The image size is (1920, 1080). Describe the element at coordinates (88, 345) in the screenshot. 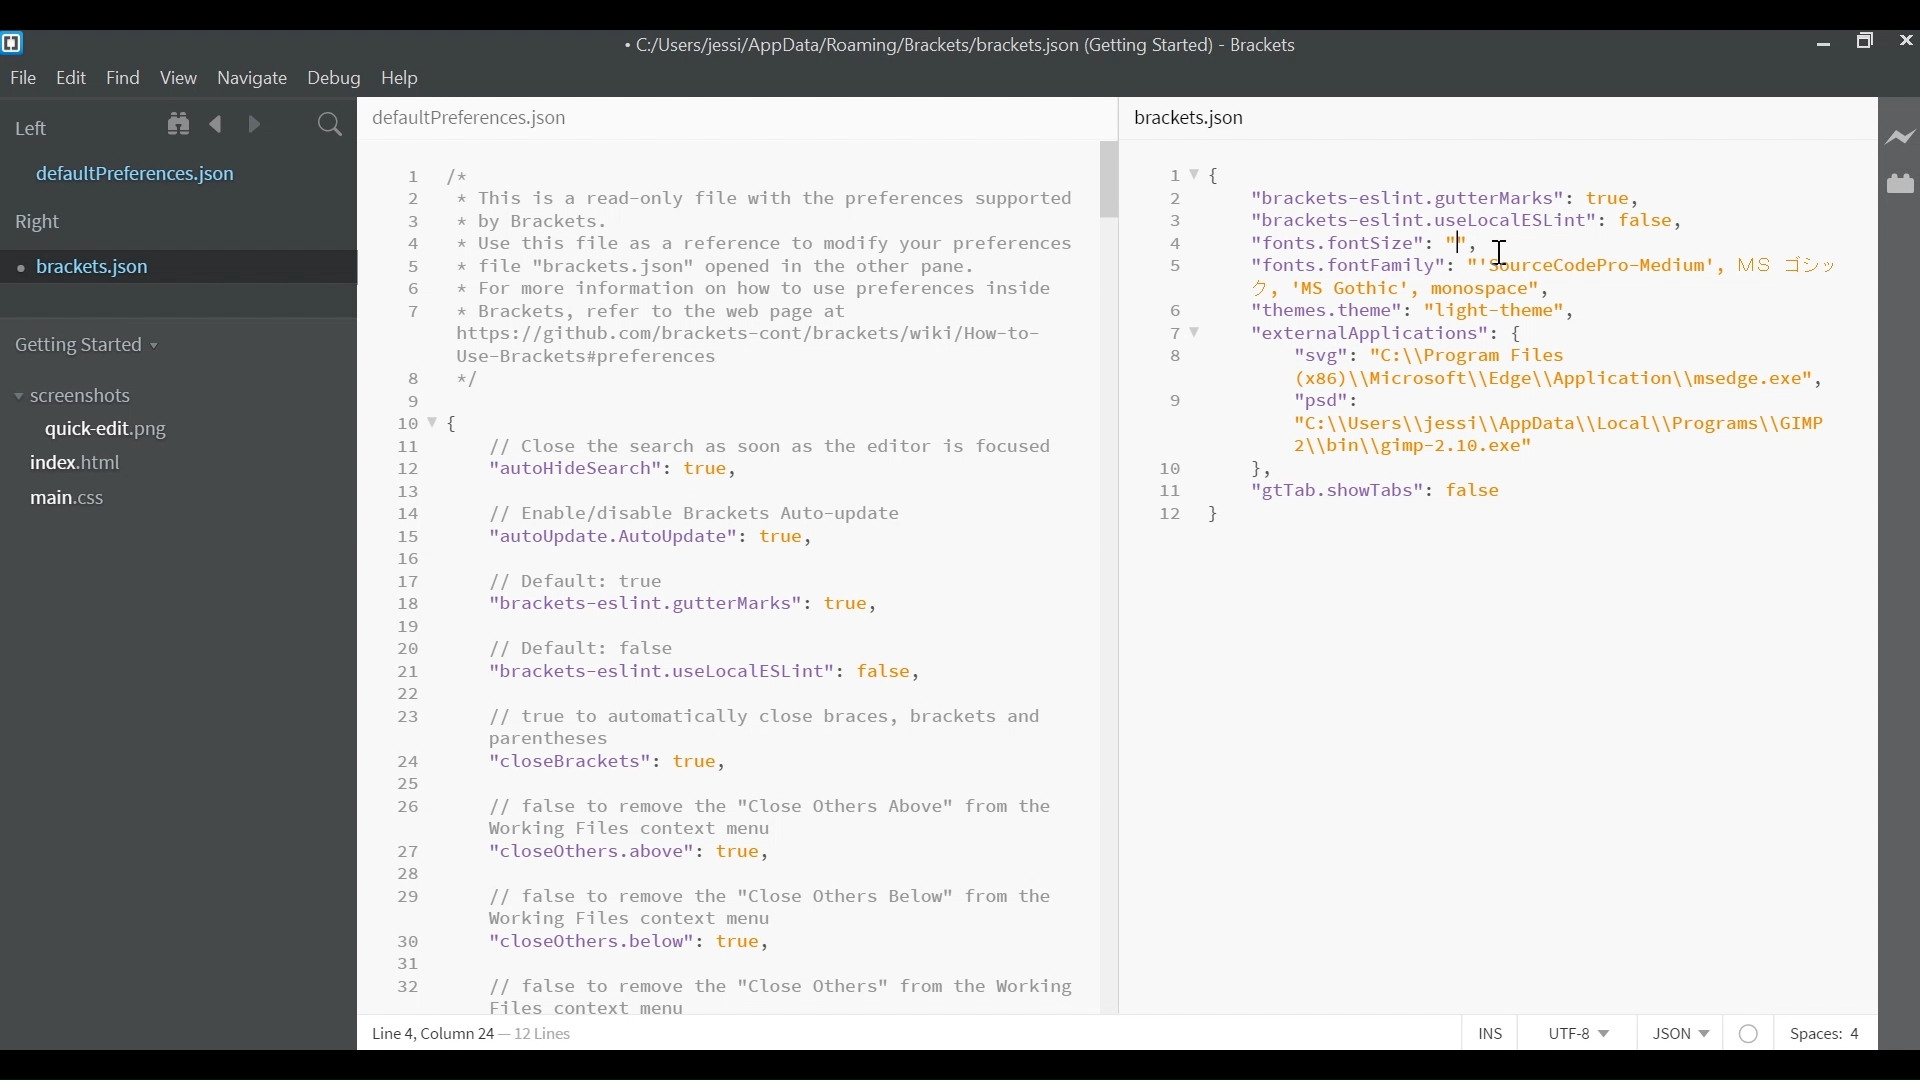

I see `Getting Started` at that location.